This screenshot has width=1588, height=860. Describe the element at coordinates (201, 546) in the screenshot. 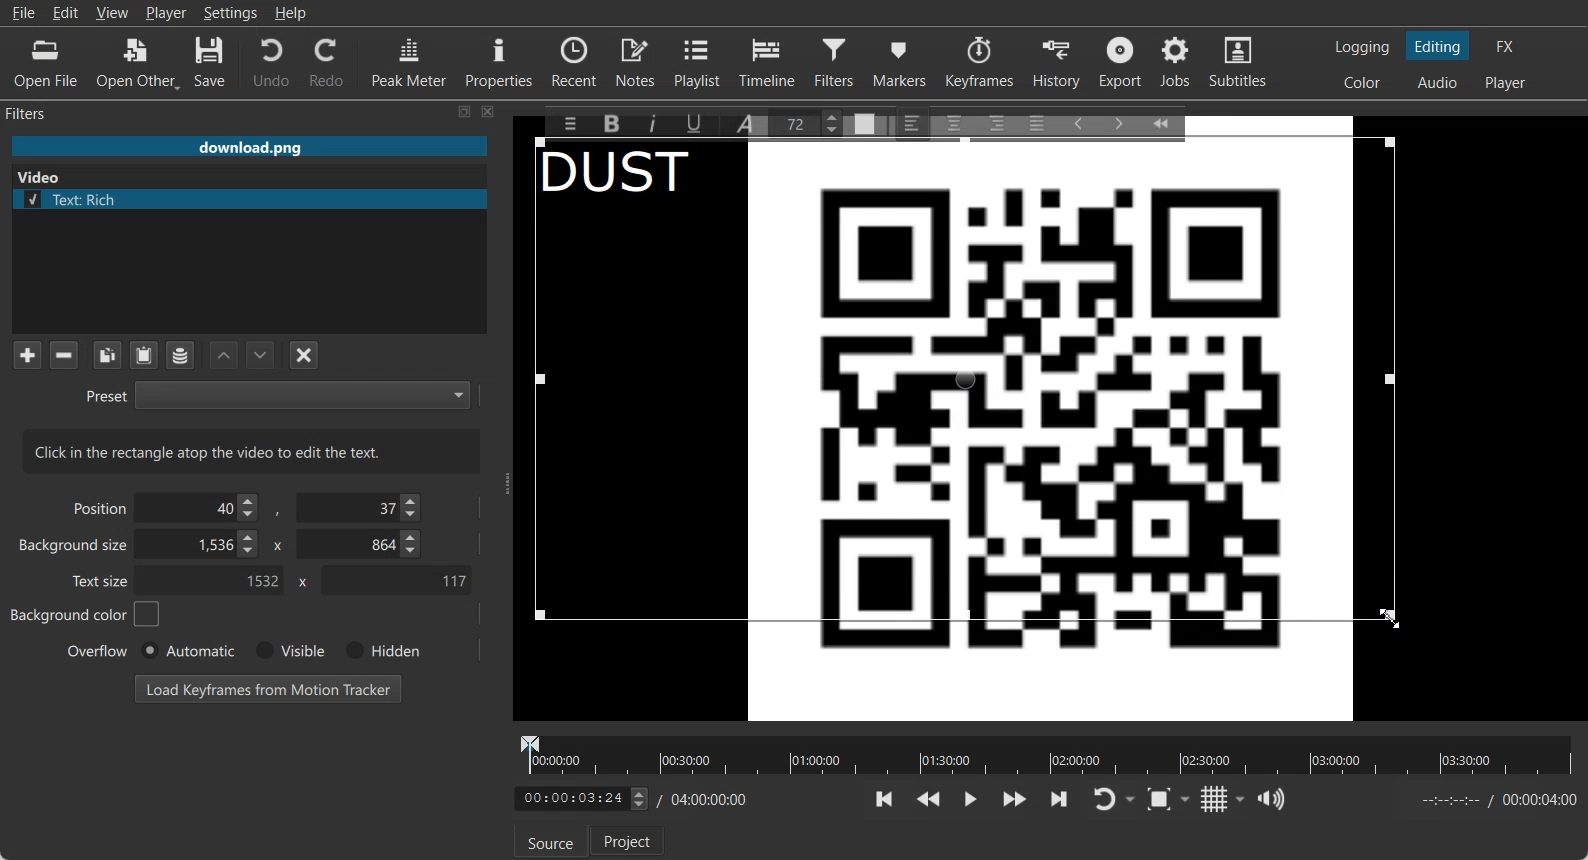

I see `Background size X- Coordinate` at that location.